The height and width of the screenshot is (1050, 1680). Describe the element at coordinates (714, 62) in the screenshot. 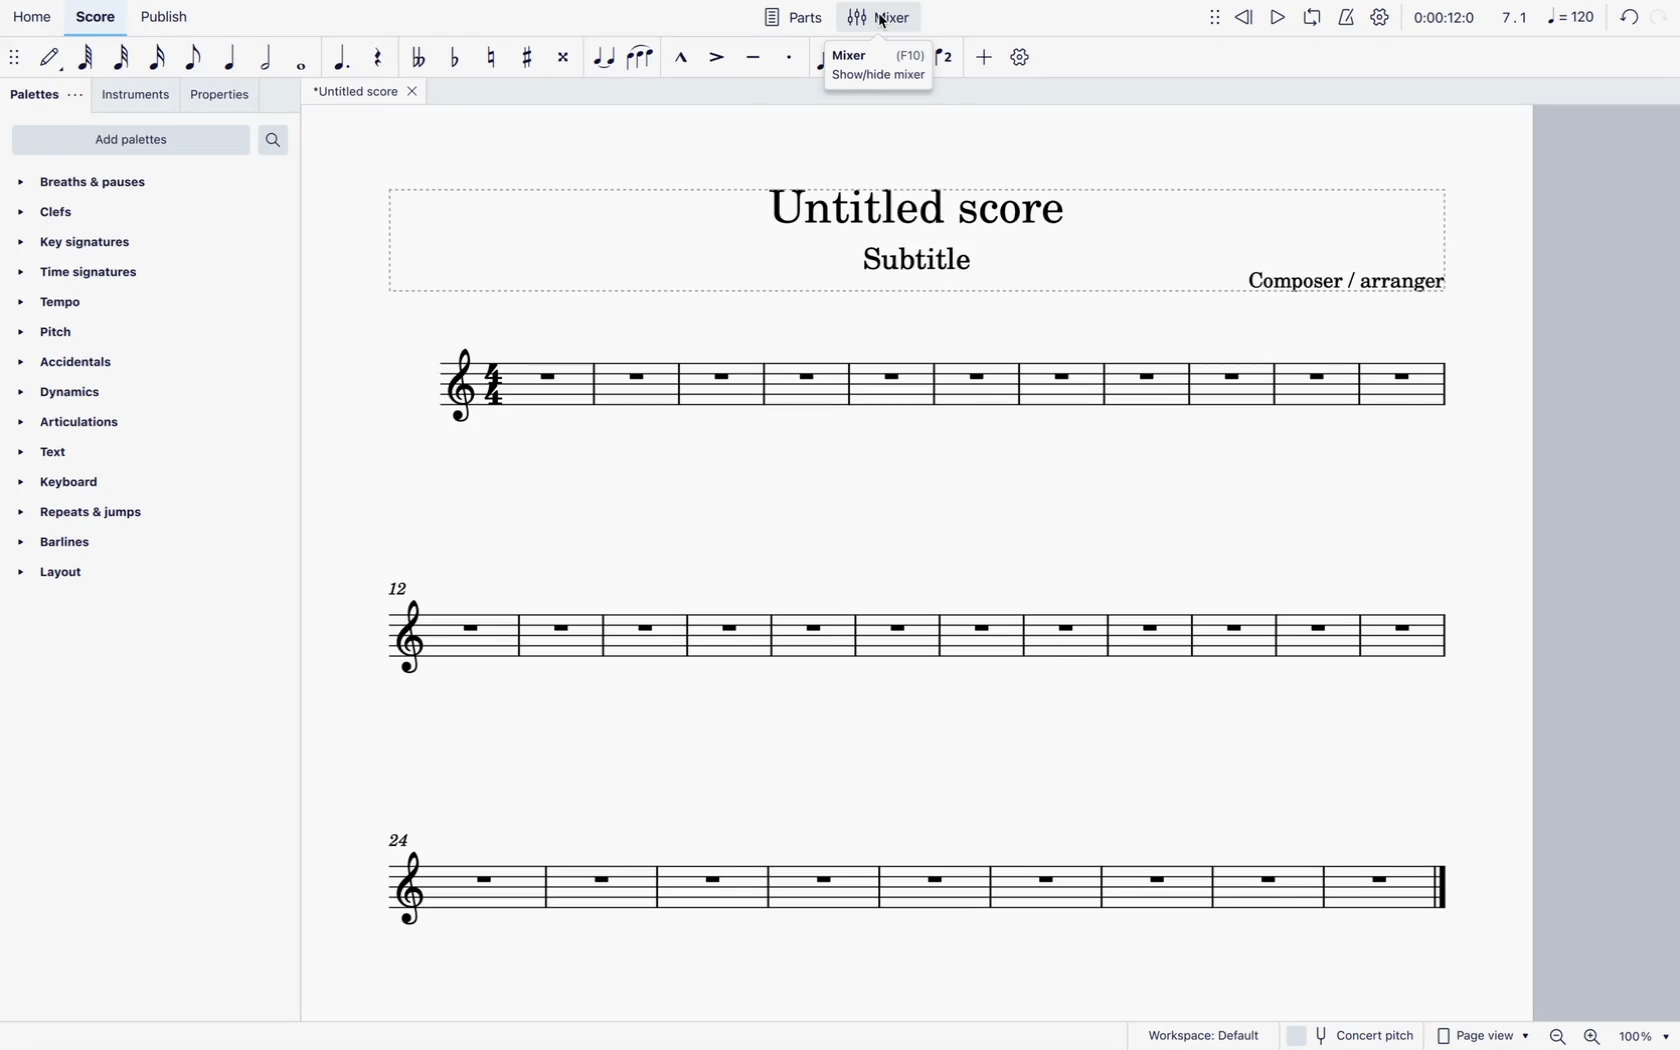

I see `accent` at that location.